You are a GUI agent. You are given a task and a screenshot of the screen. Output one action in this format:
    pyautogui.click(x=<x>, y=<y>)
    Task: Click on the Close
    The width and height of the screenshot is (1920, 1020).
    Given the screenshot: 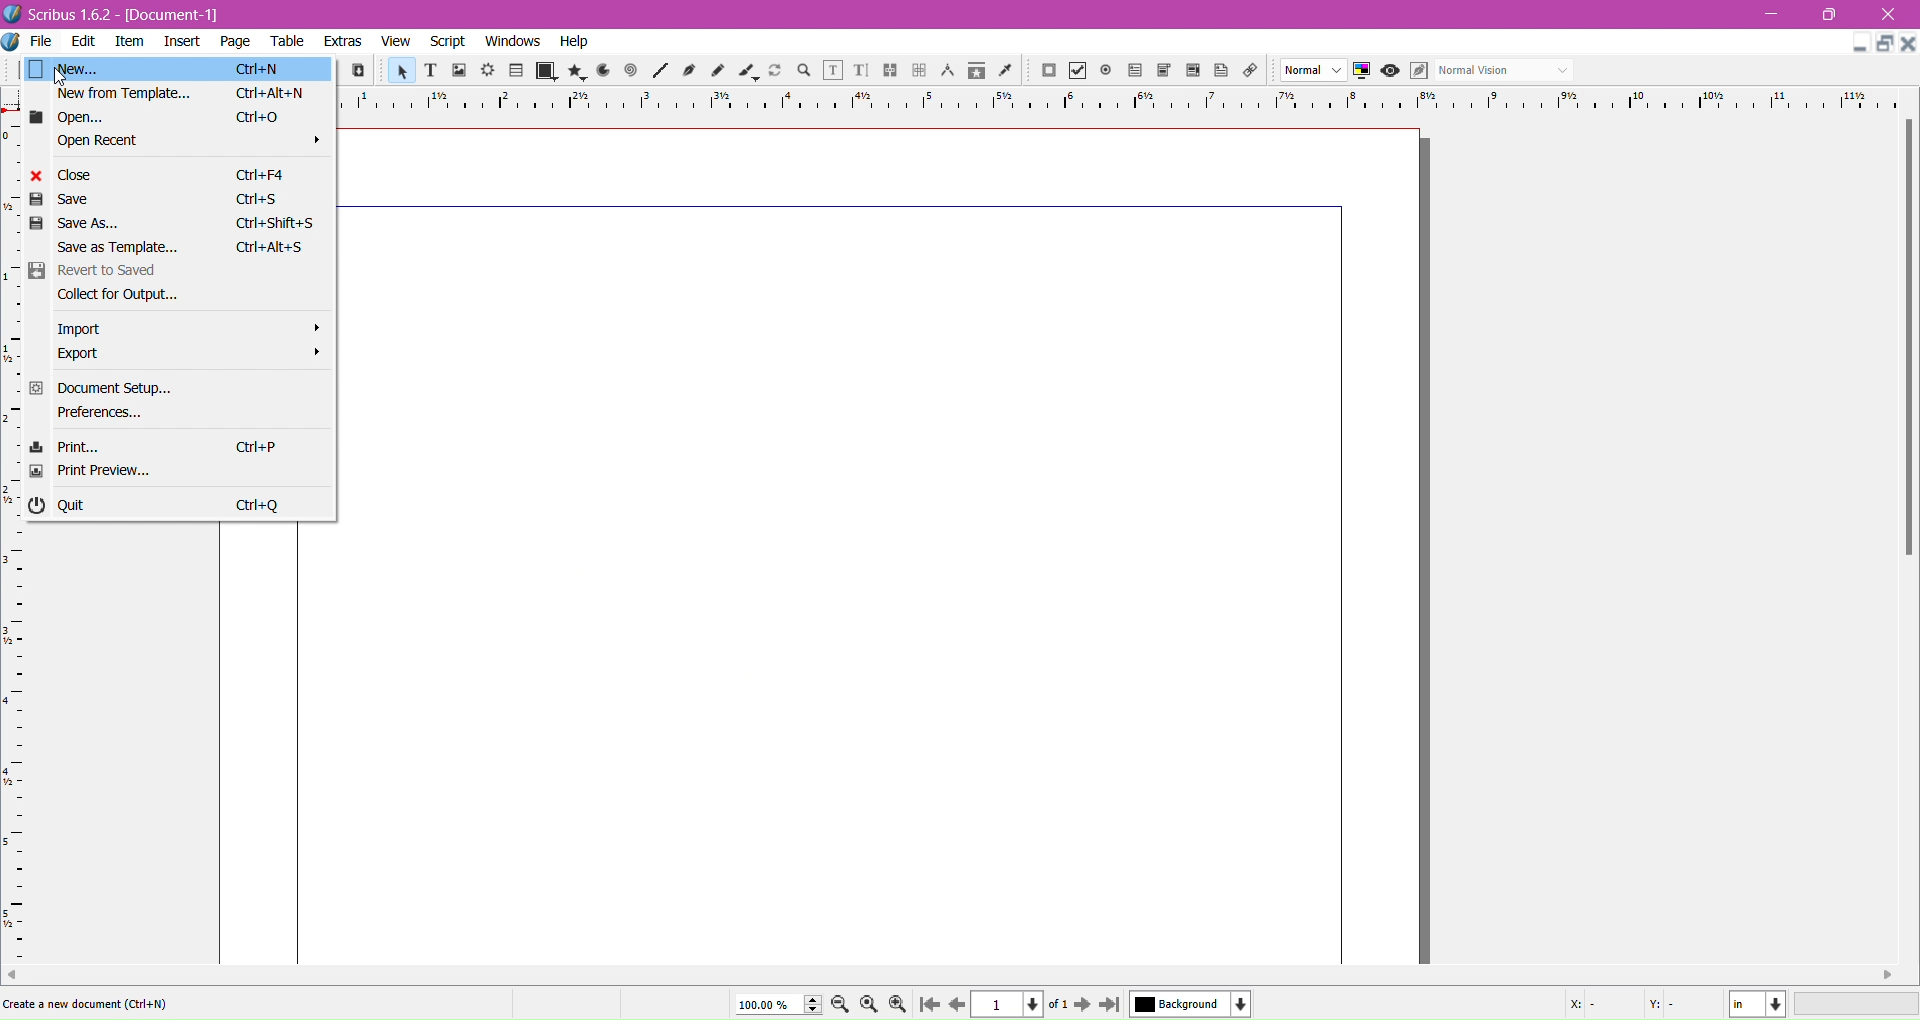 What is the action you would take?
    pyautogui.click(x=170, y=173)
    